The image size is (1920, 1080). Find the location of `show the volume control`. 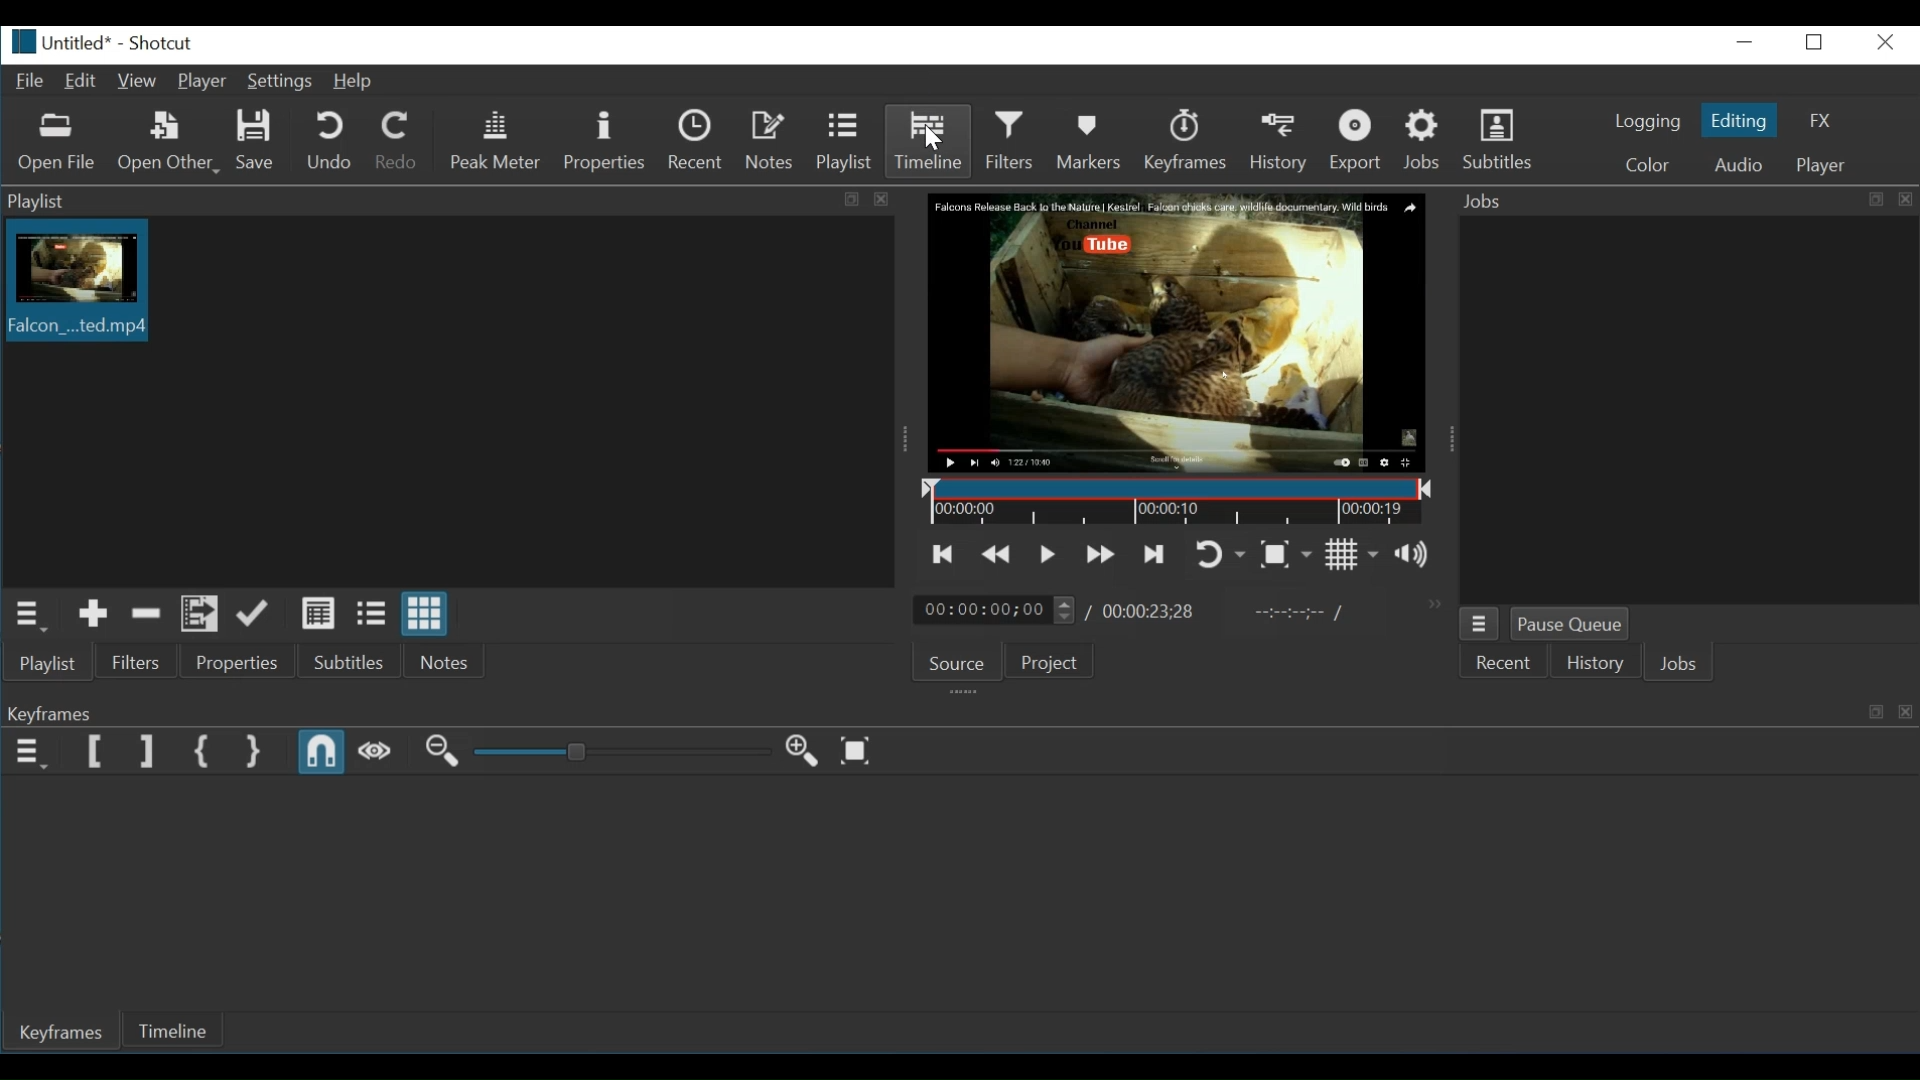

show the volume control is located at coordinates (1418, 554).